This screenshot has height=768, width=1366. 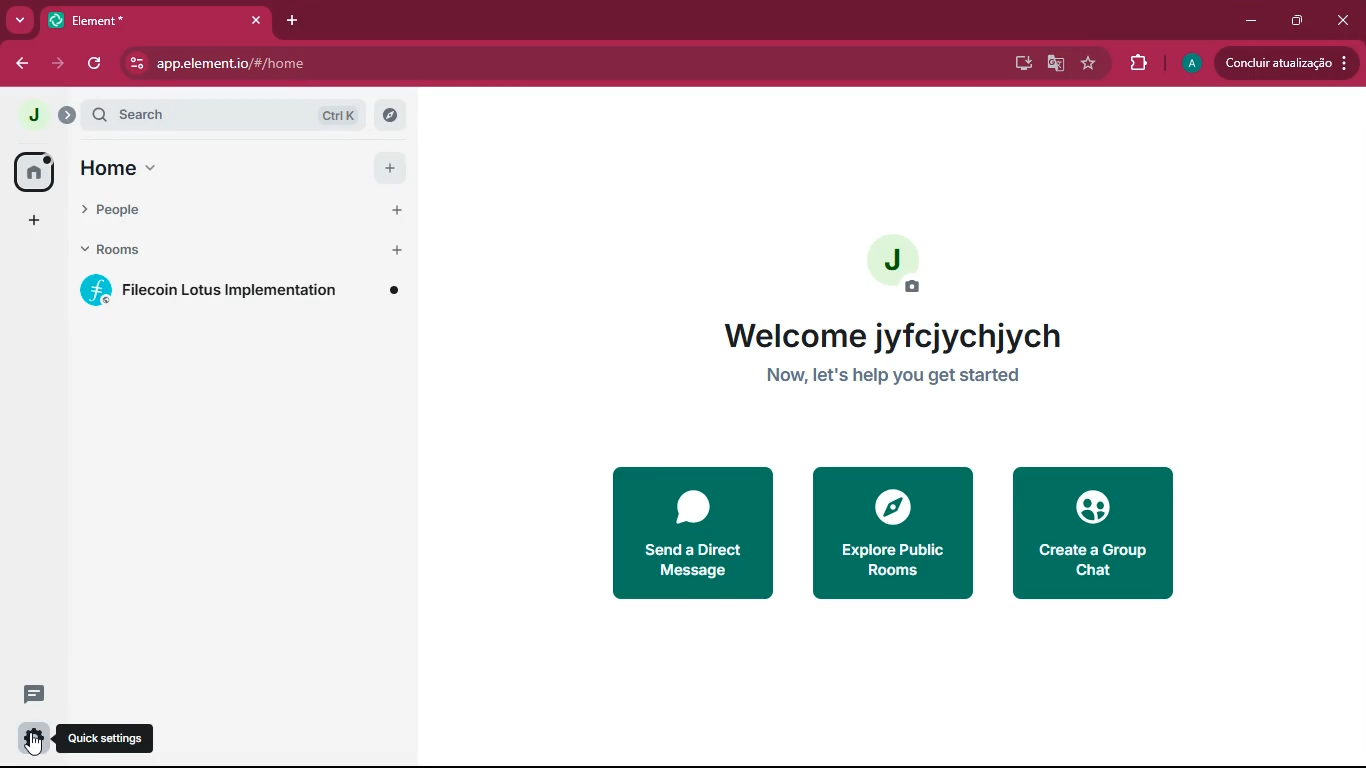 What do you see at coordinates (38, 693) in the screenshot?
I see `conversation` at bounding box center [38, 693].